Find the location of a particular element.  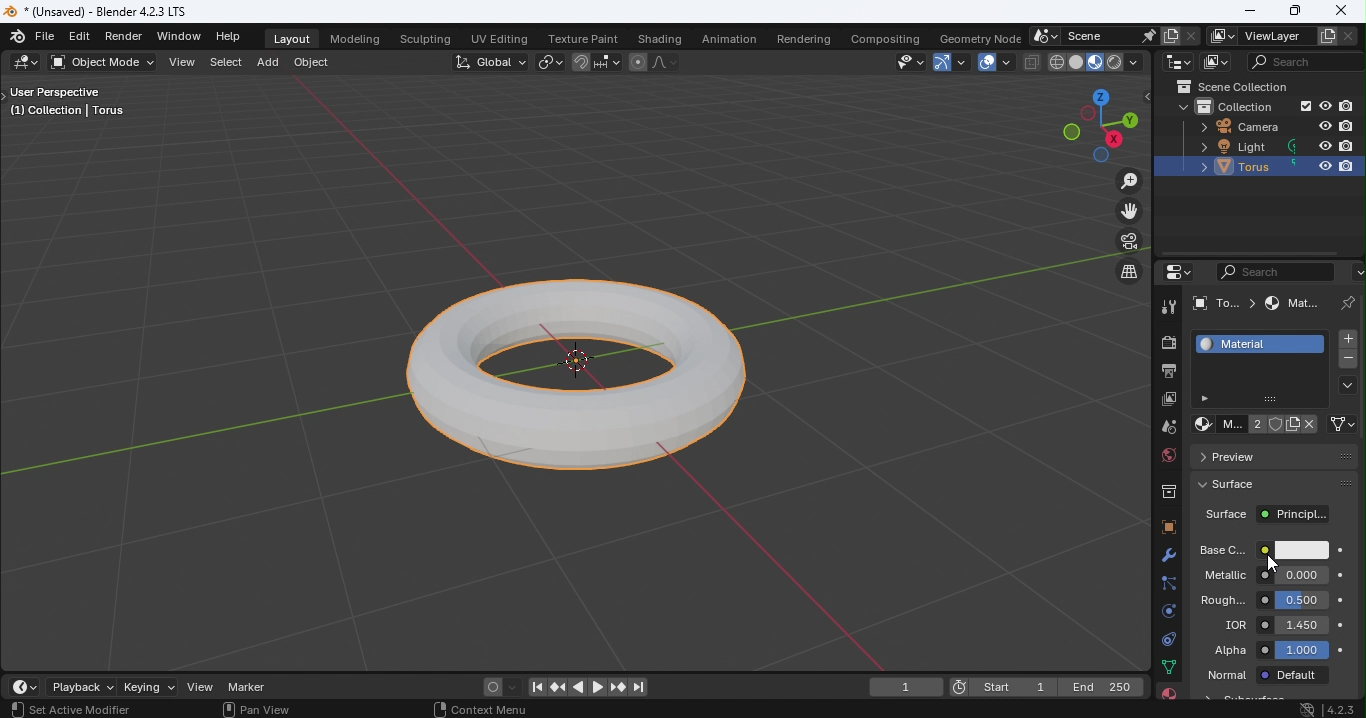

Collection is located at coordinates (1234, 105).